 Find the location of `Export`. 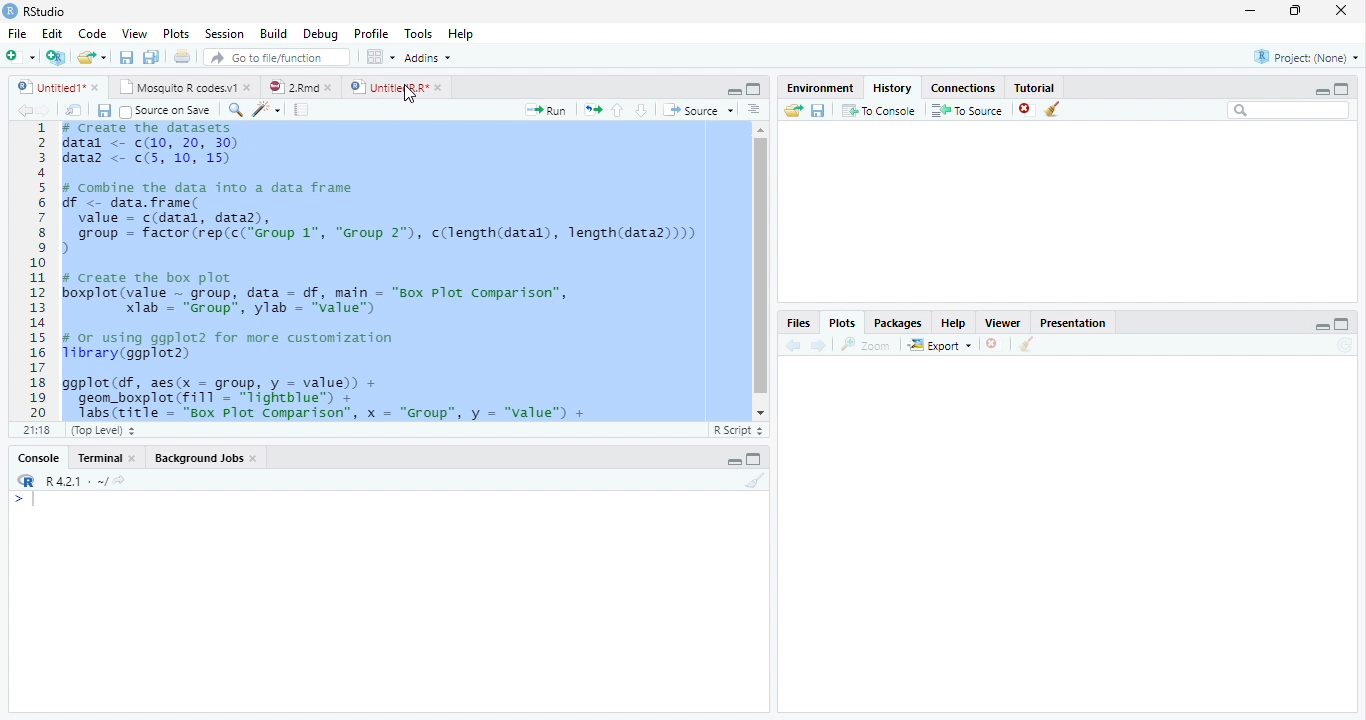

Export is located at coordinates (940, 345).